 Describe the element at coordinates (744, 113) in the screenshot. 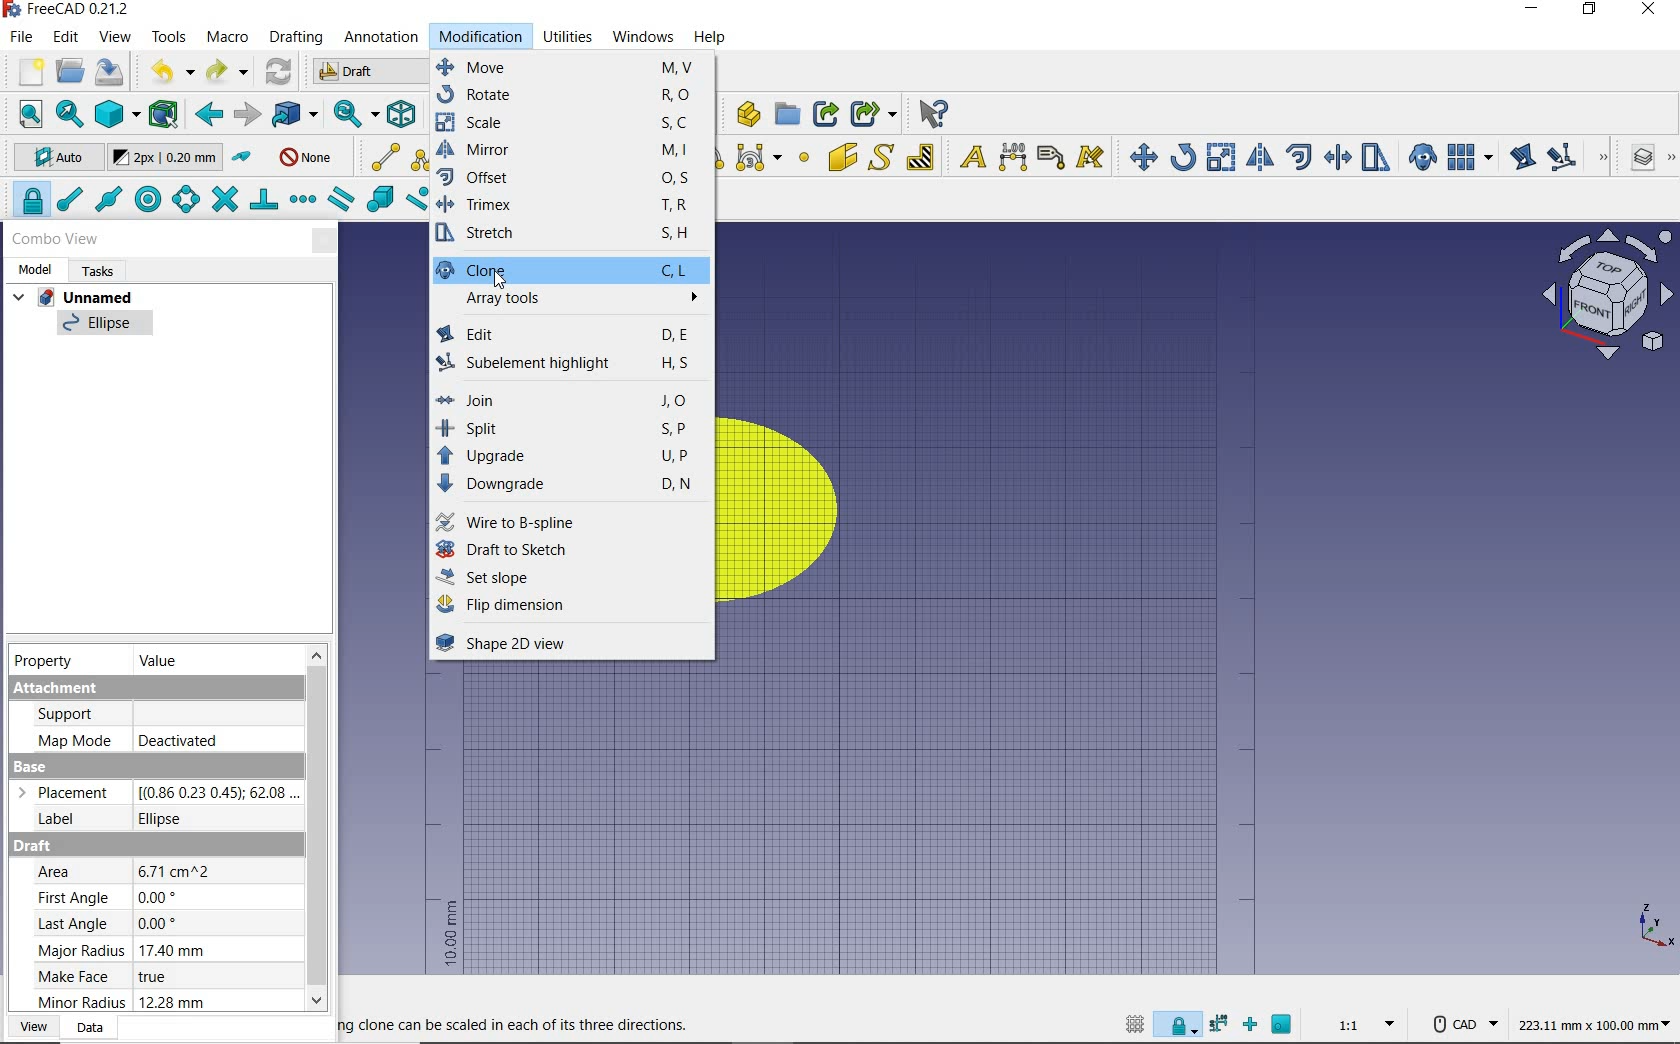

I see `create part` at that location.